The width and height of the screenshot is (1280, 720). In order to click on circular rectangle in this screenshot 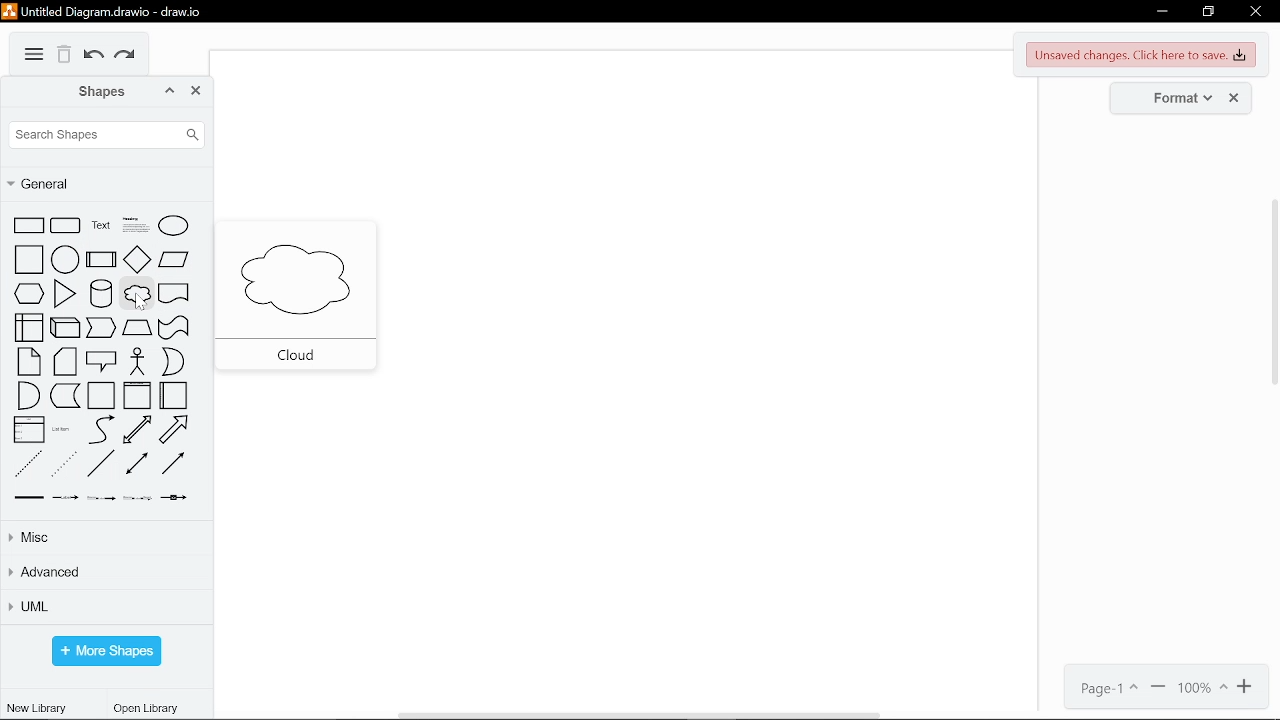, I will do `click(66, 227)`.